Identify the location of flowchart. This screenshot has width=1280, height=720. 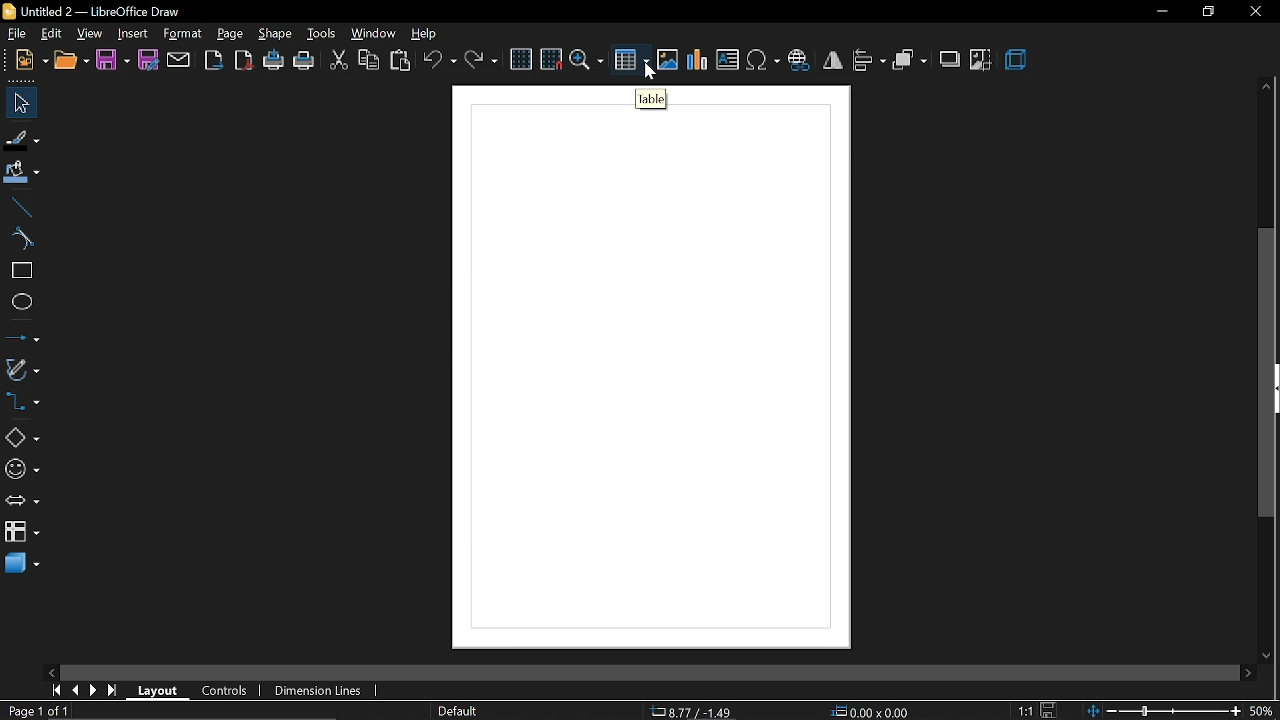
(22, 532).